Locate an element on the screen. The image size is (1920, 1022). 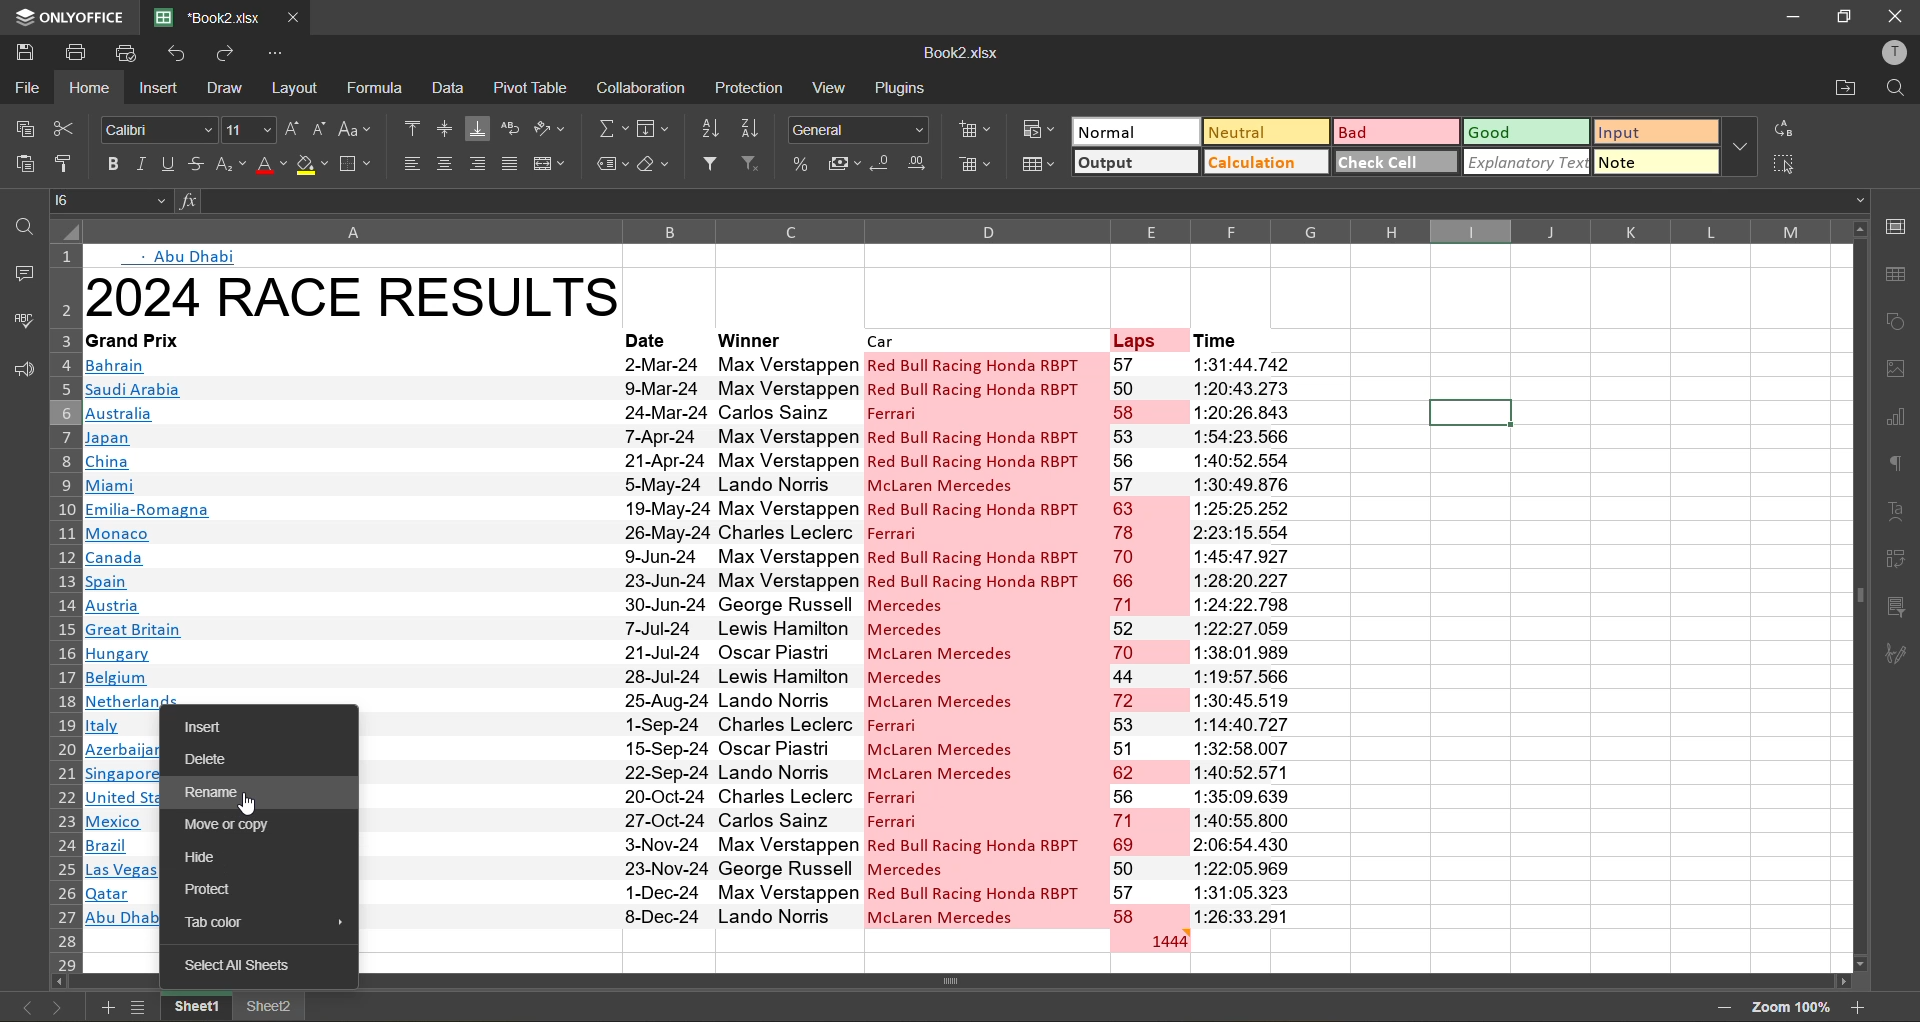
time is located at coordinates (1238, 638).